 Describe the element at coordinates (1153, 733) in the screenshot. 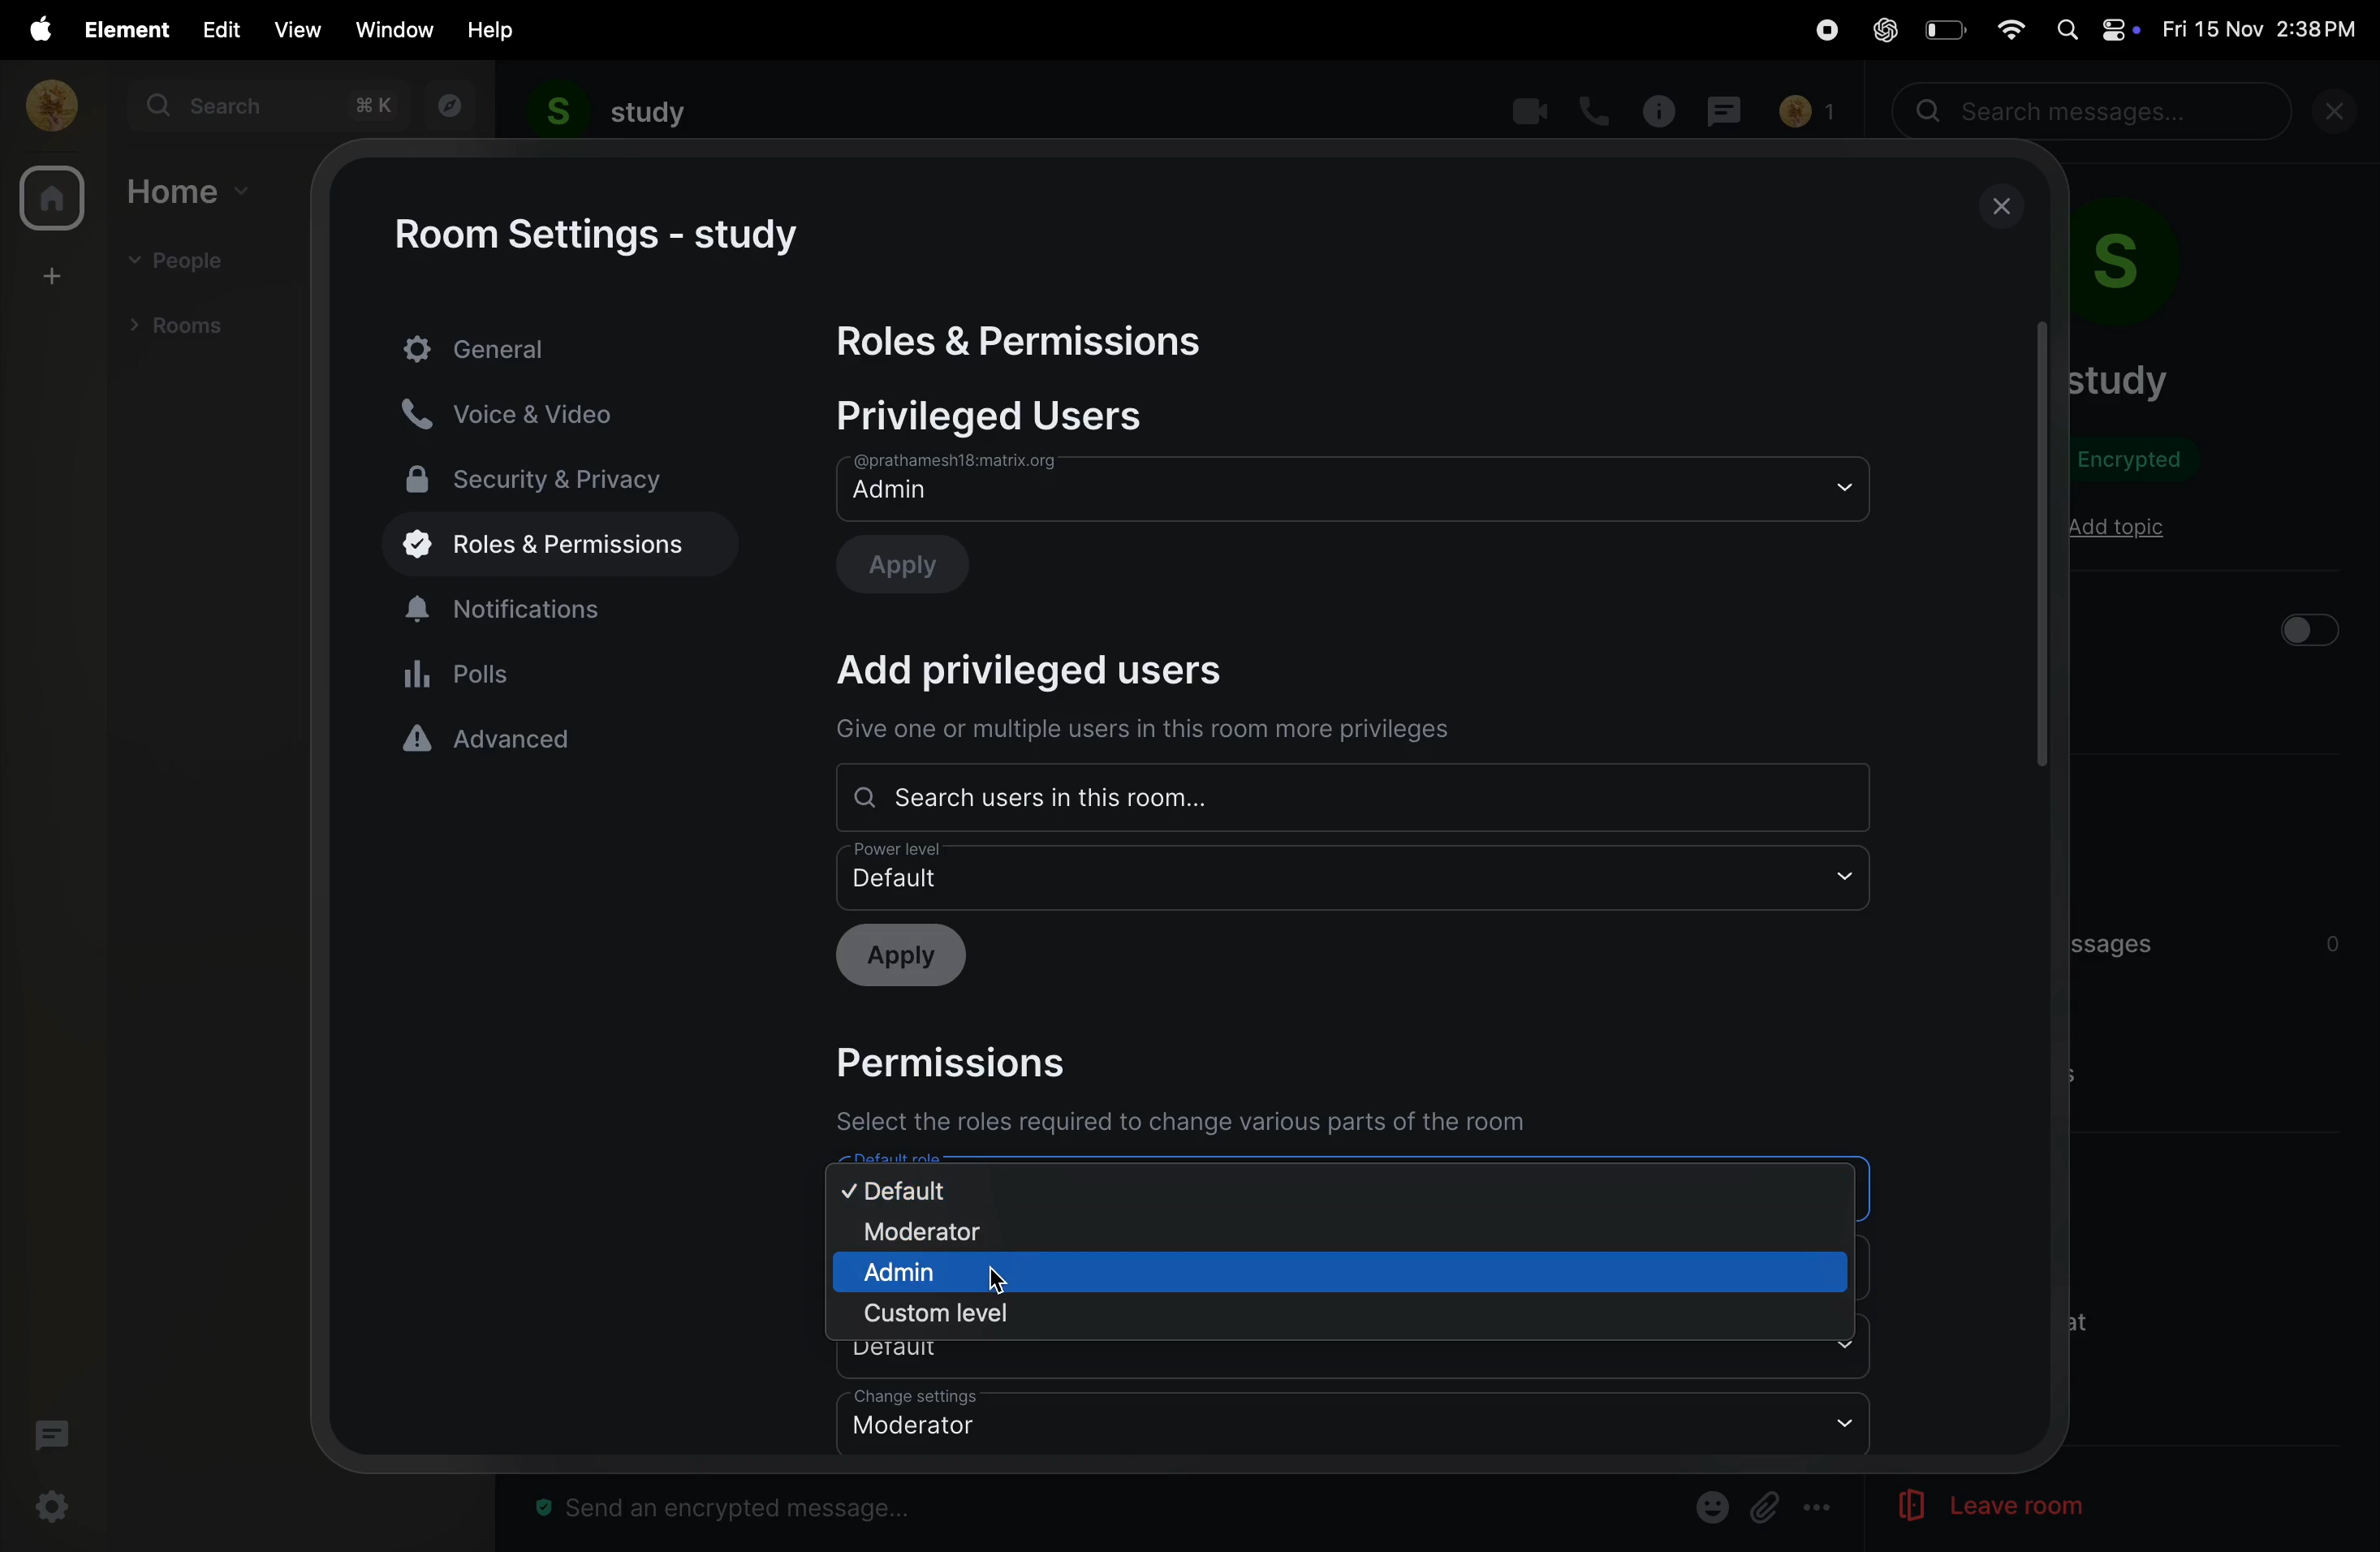

I see `give one or more multiple users` at that location.